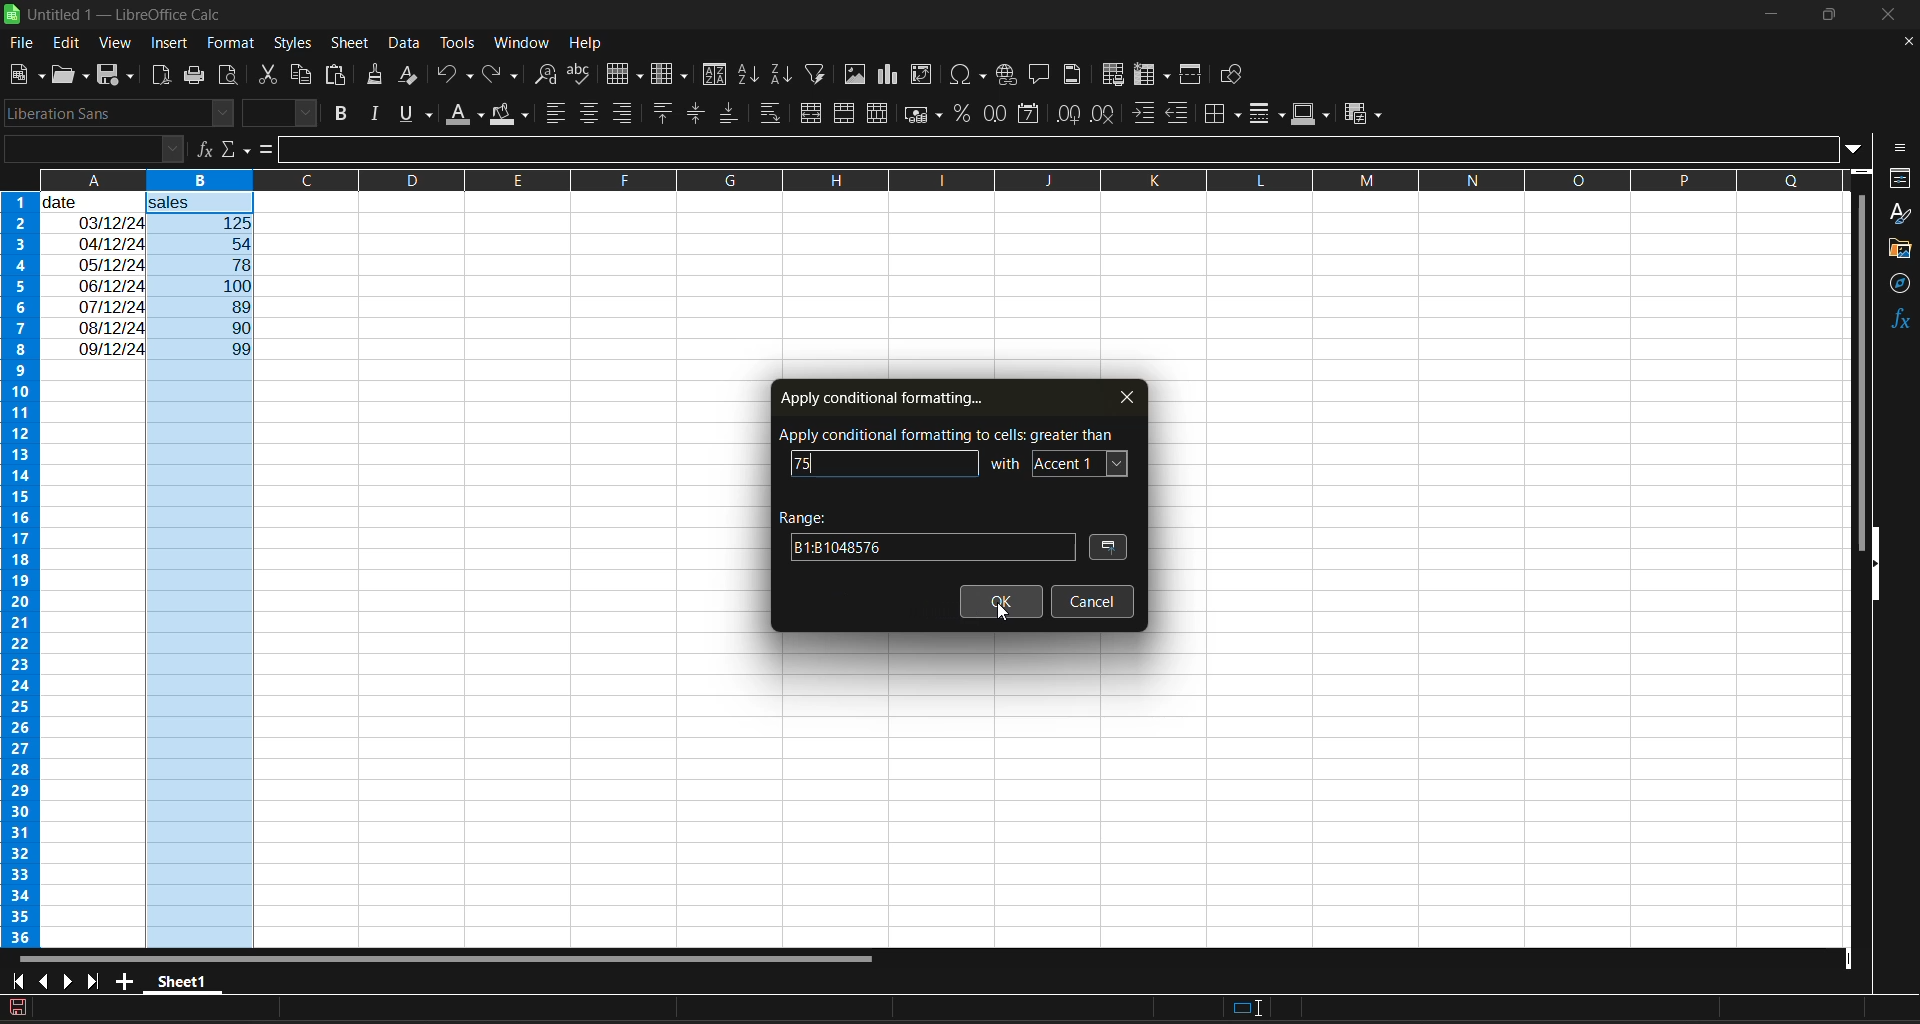  What do you see at coordinates (753, 75) in the screenshot?
I see `sort ascending` at bounding box center [753, 75].